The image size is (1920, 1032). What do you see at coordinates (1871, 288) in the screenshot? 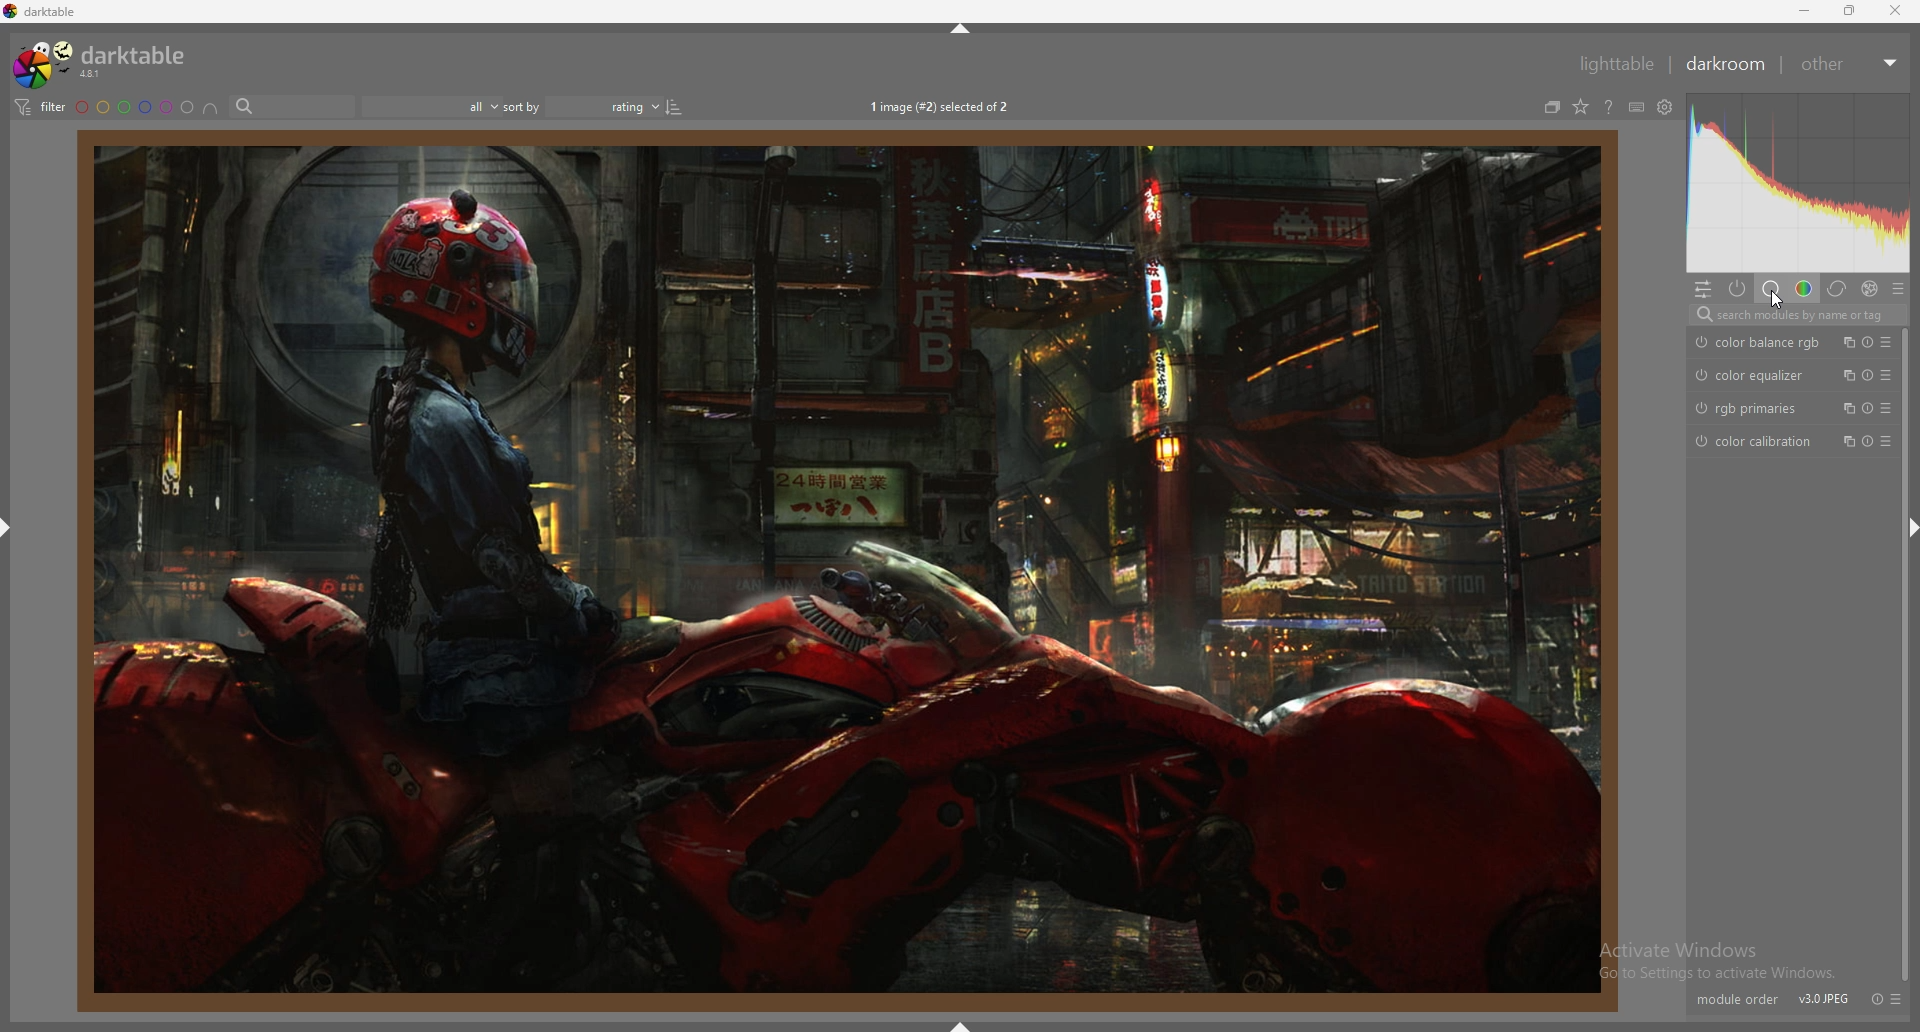
I see `effect` at bounding box center [1871, 288].